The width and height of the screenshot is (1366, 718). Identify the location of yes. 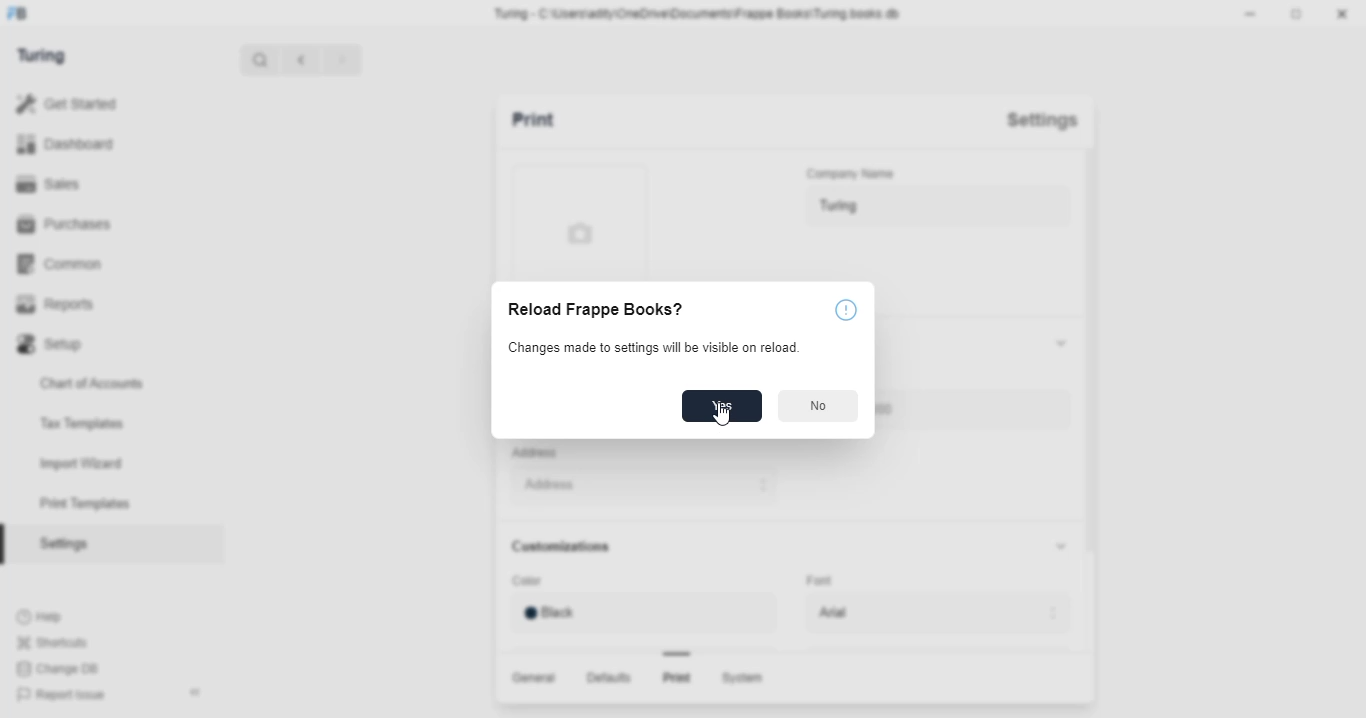
(723, 406).